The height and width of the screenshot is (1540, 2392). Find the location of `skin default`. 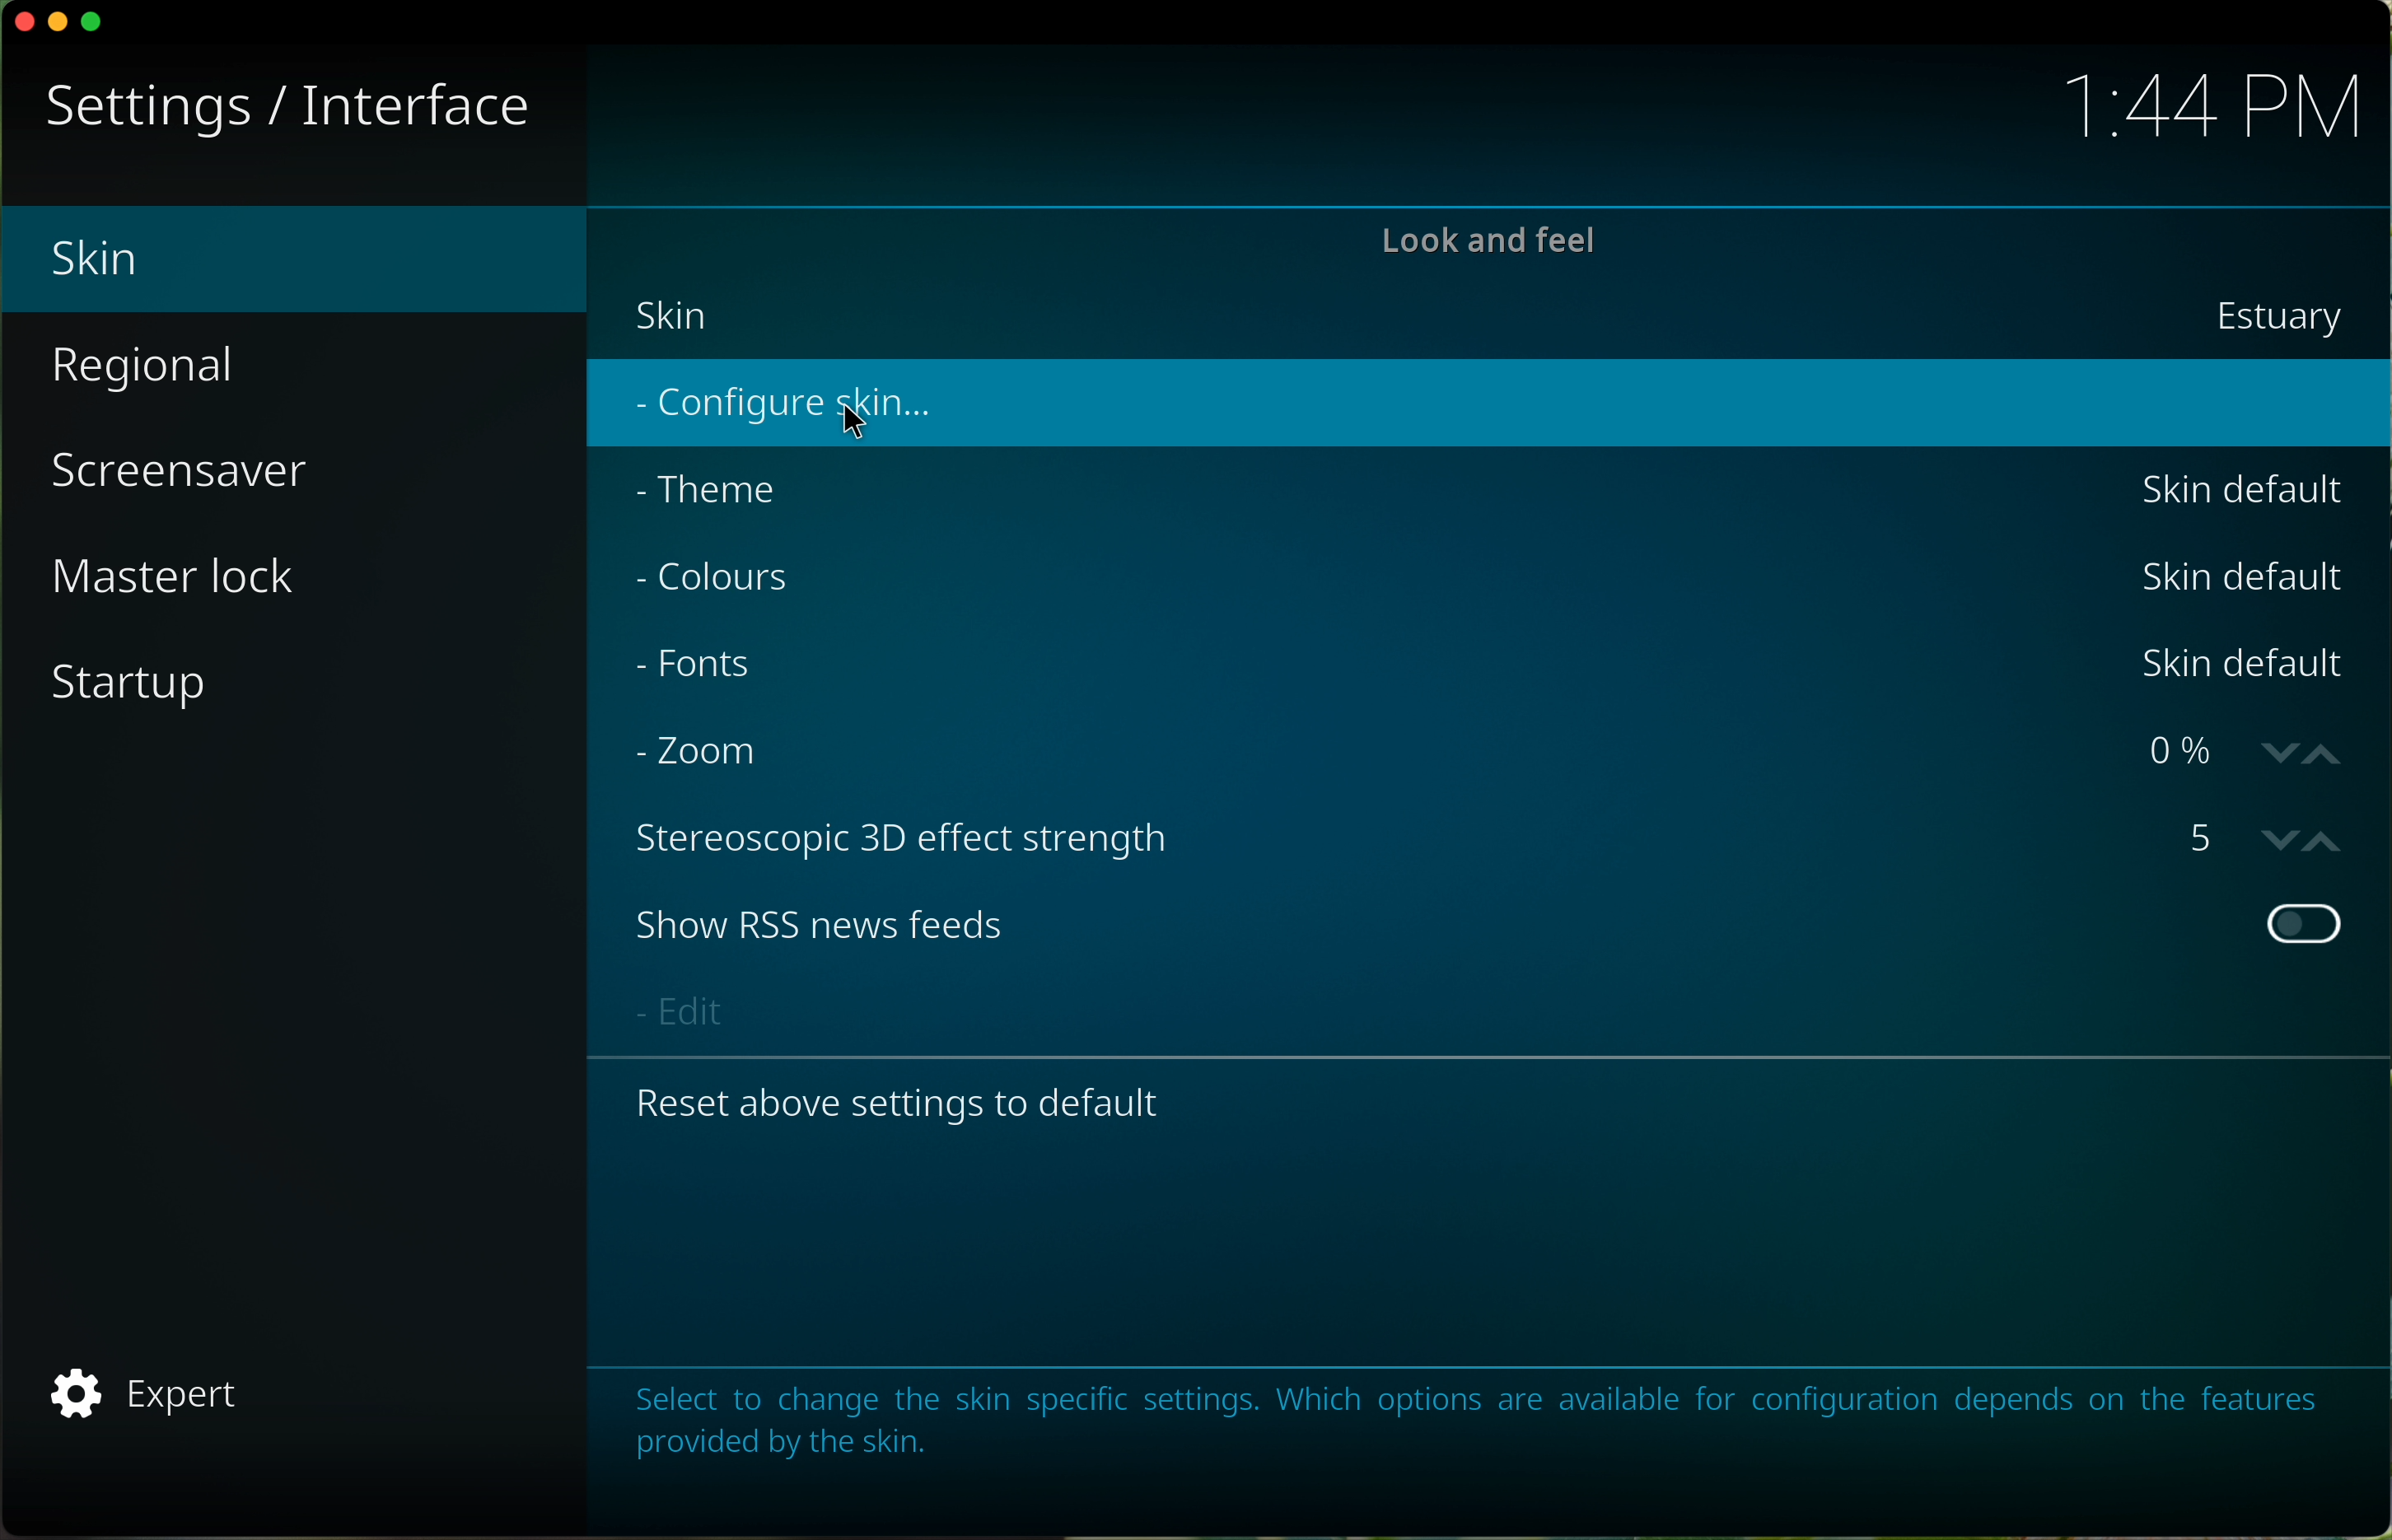

skin default is located at coordinates (2235, 663).